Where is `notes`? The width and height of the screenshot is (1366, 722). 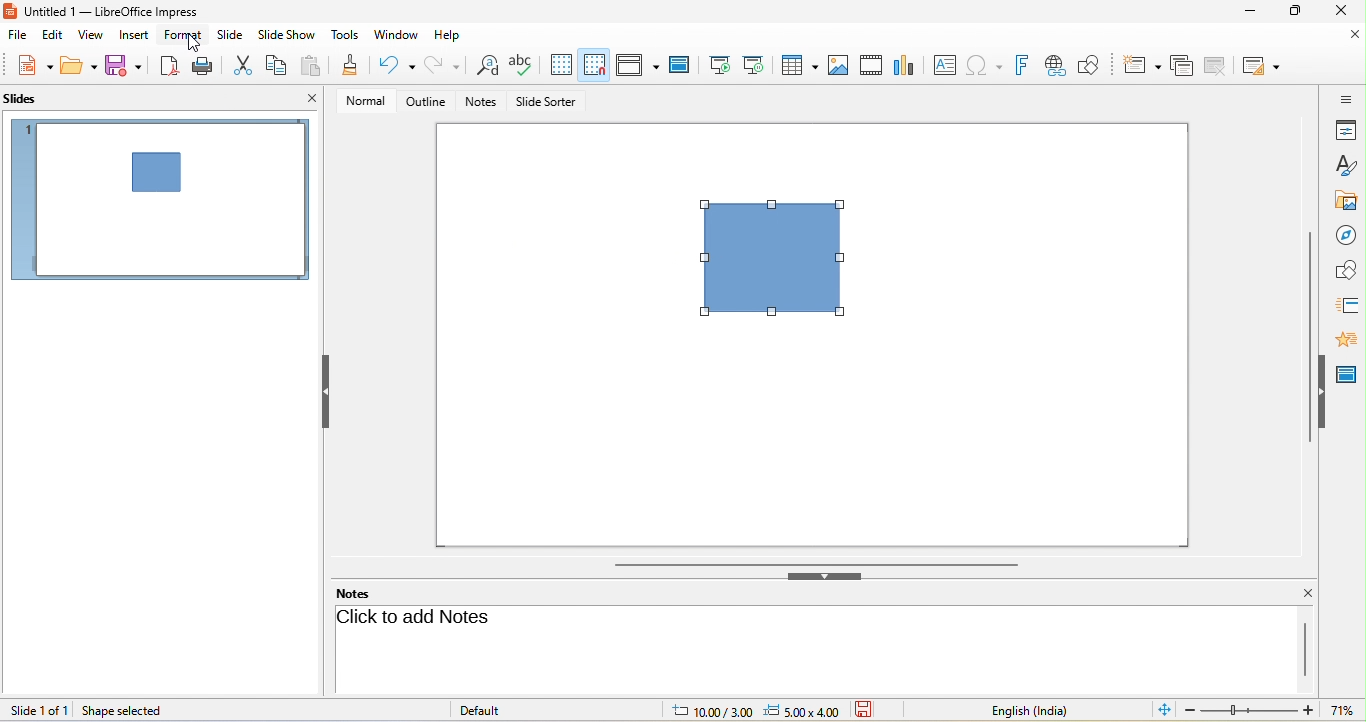
notes is located at coordinates (359, 592).